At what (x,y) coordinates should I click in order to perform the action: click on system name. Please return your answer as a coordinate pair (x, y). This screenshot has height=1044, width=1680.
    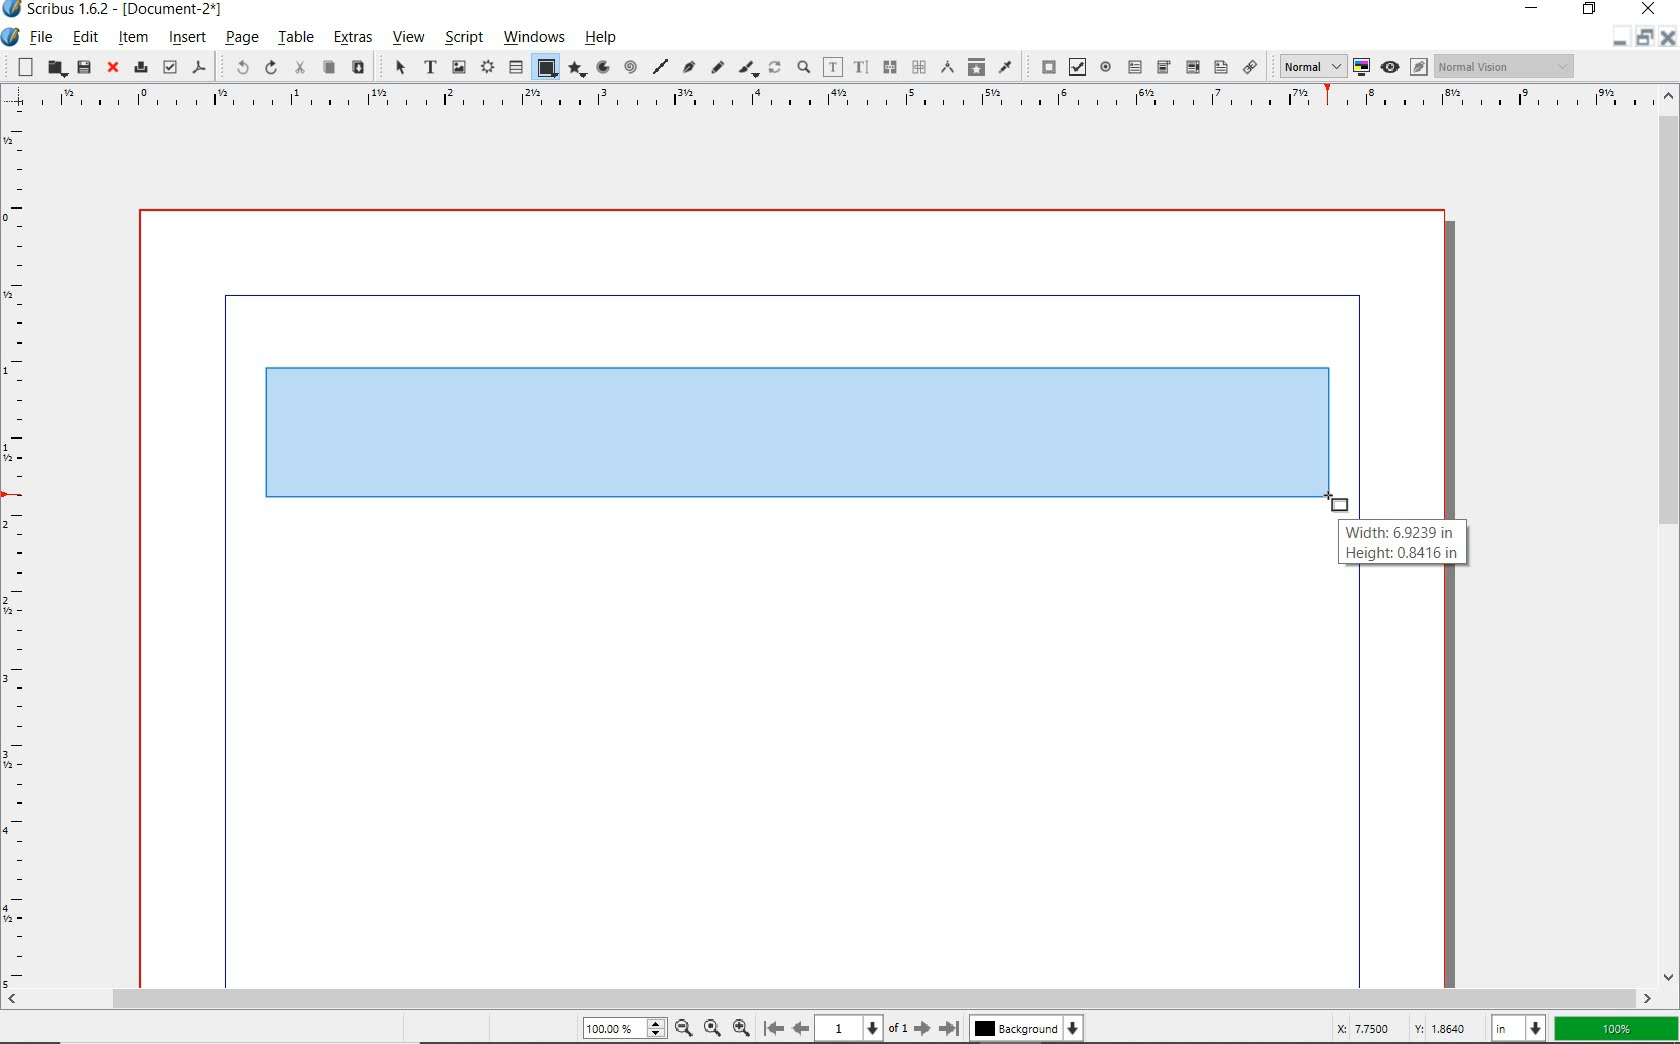
    Looking at the image, I should click on (115, 9).